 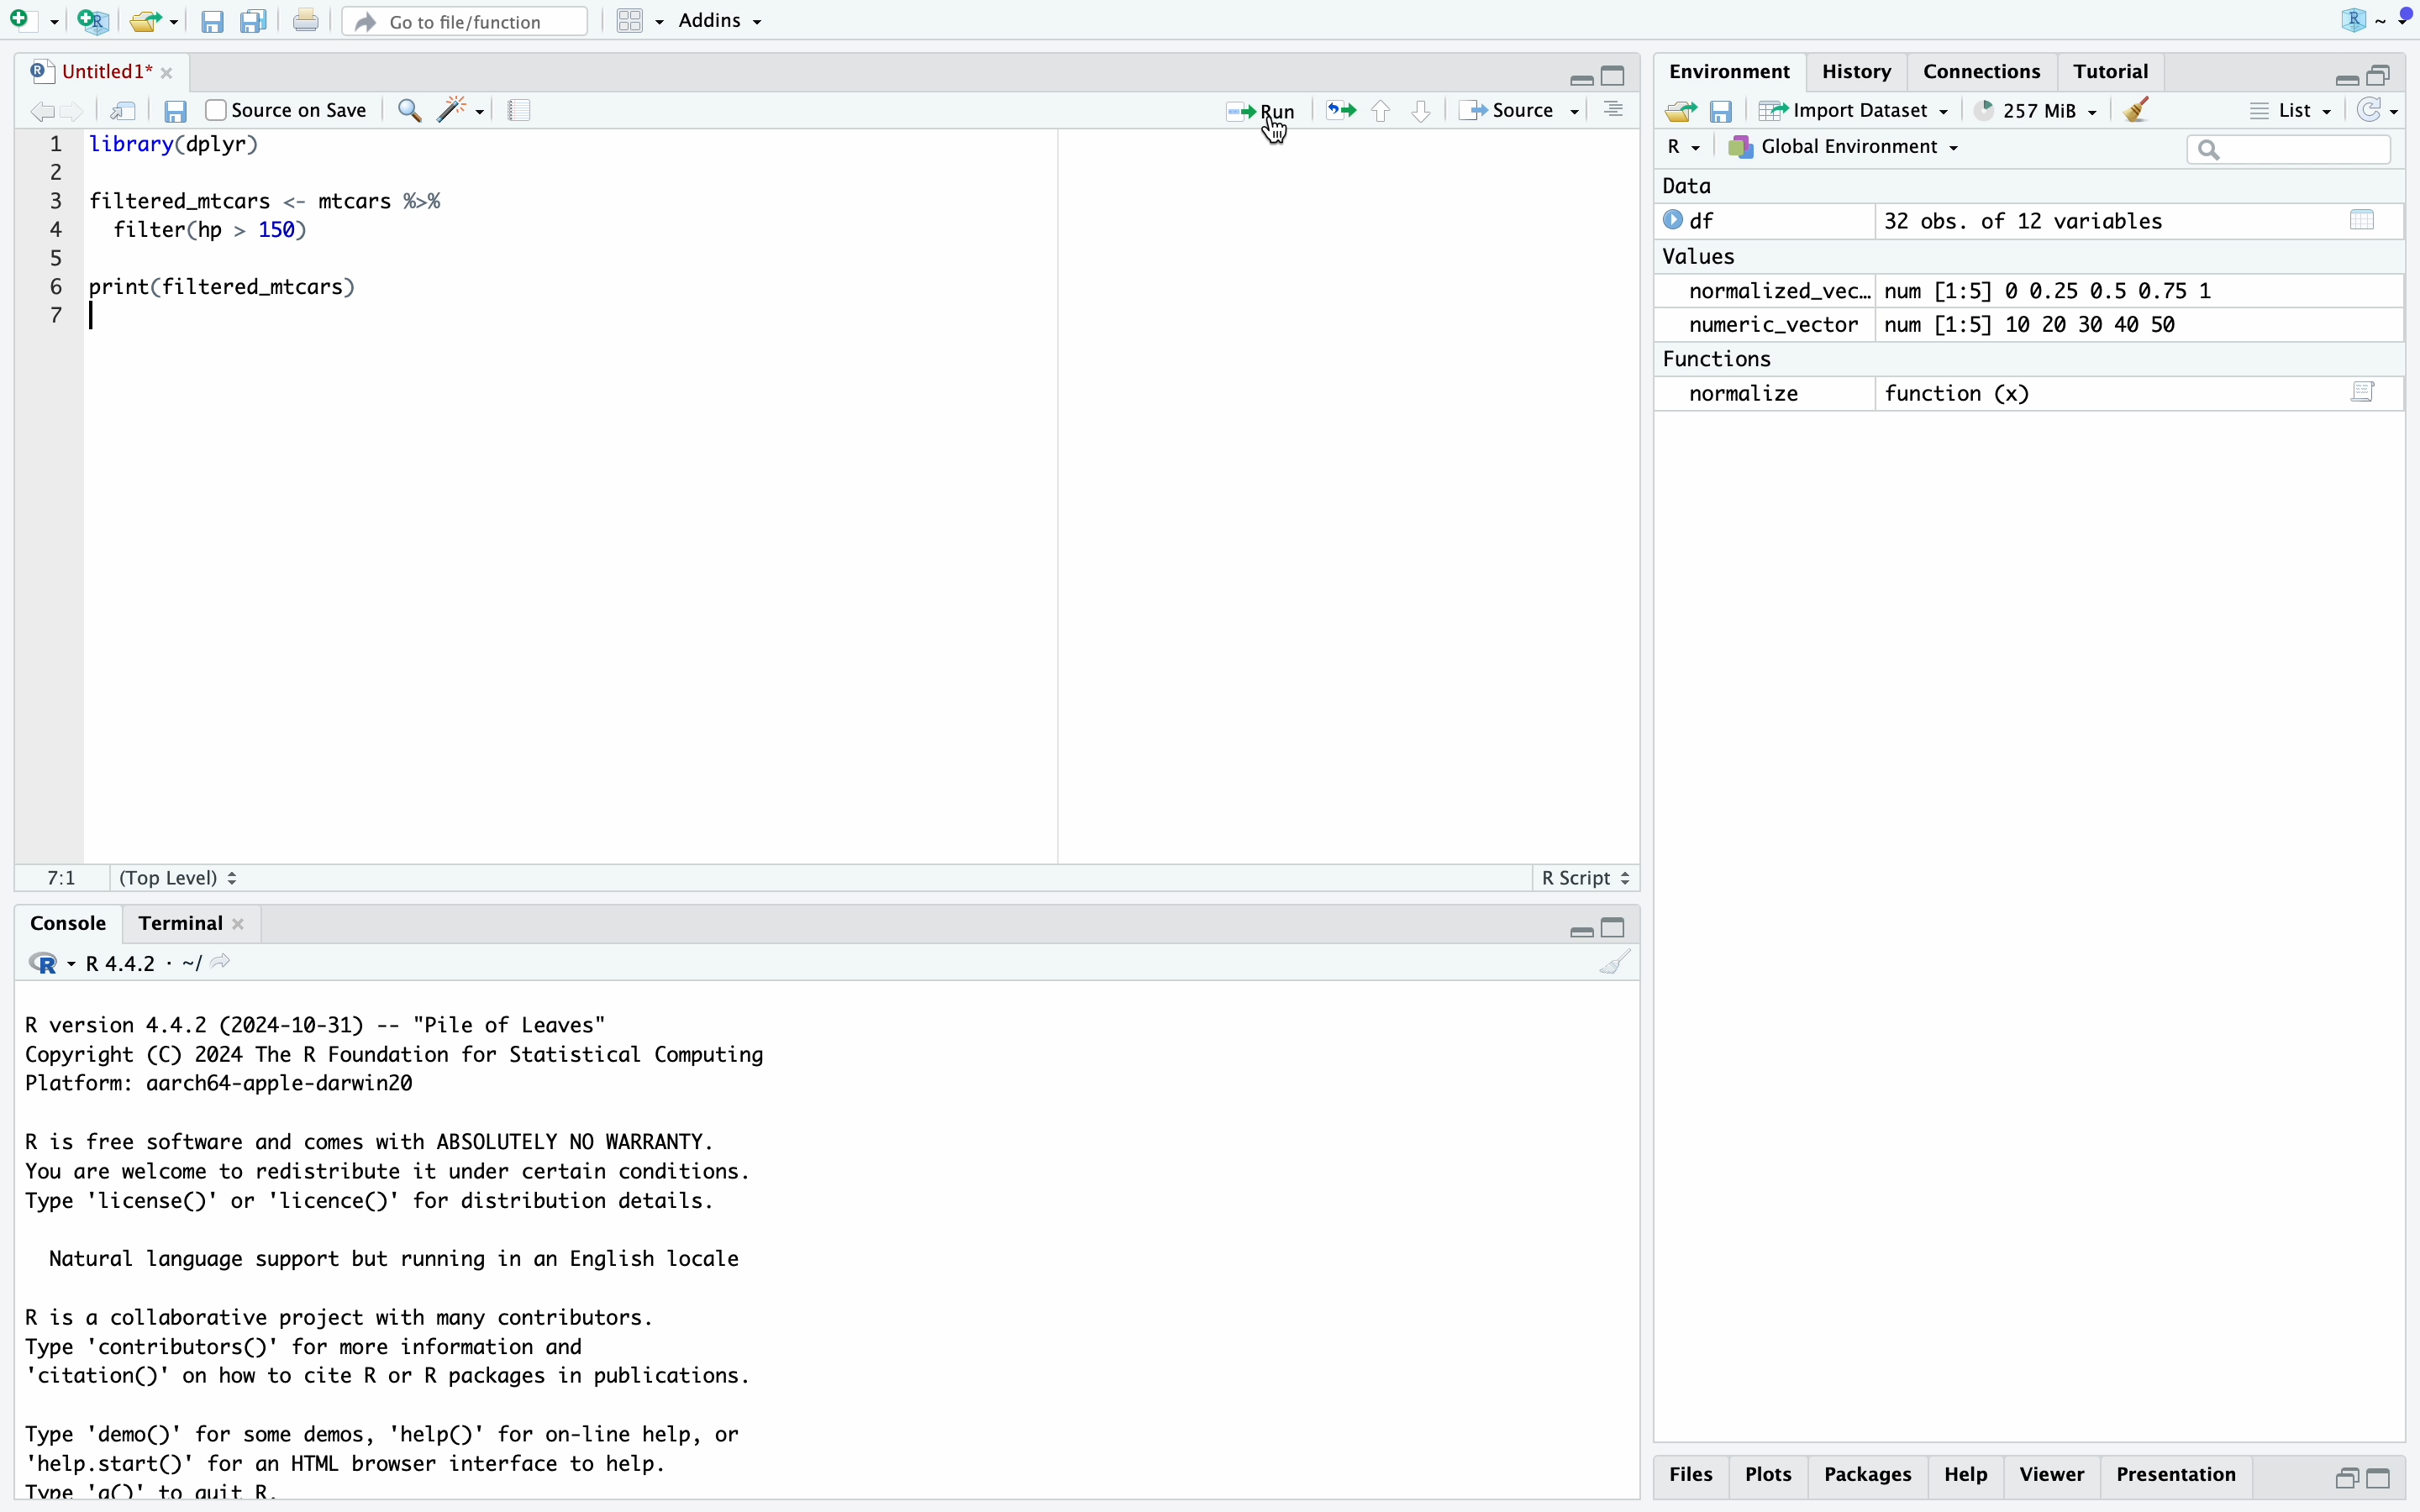 I want to click on next section, so click(x=1426, y=114).